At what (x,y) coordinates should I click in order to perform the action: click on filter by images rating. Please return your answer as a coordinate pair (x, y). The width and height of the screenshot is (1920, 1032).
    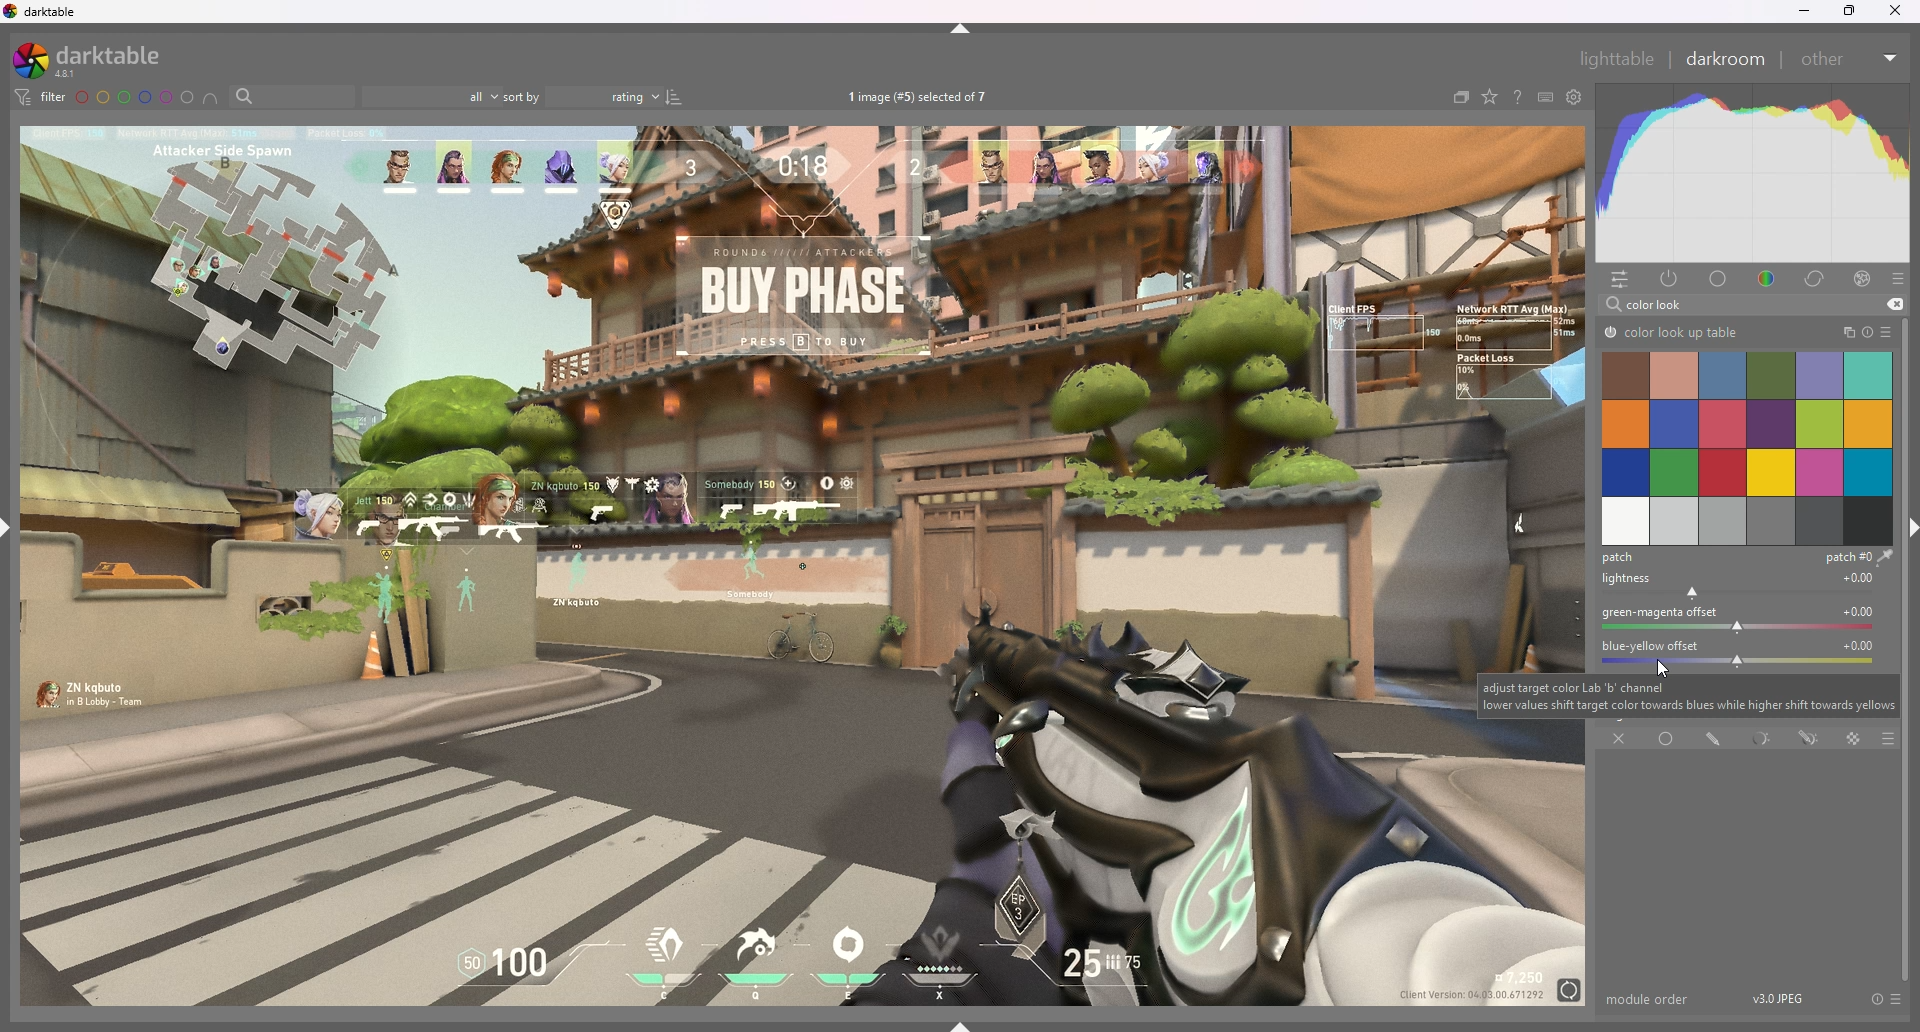
    Looking at the image, I should click on (431, 95).